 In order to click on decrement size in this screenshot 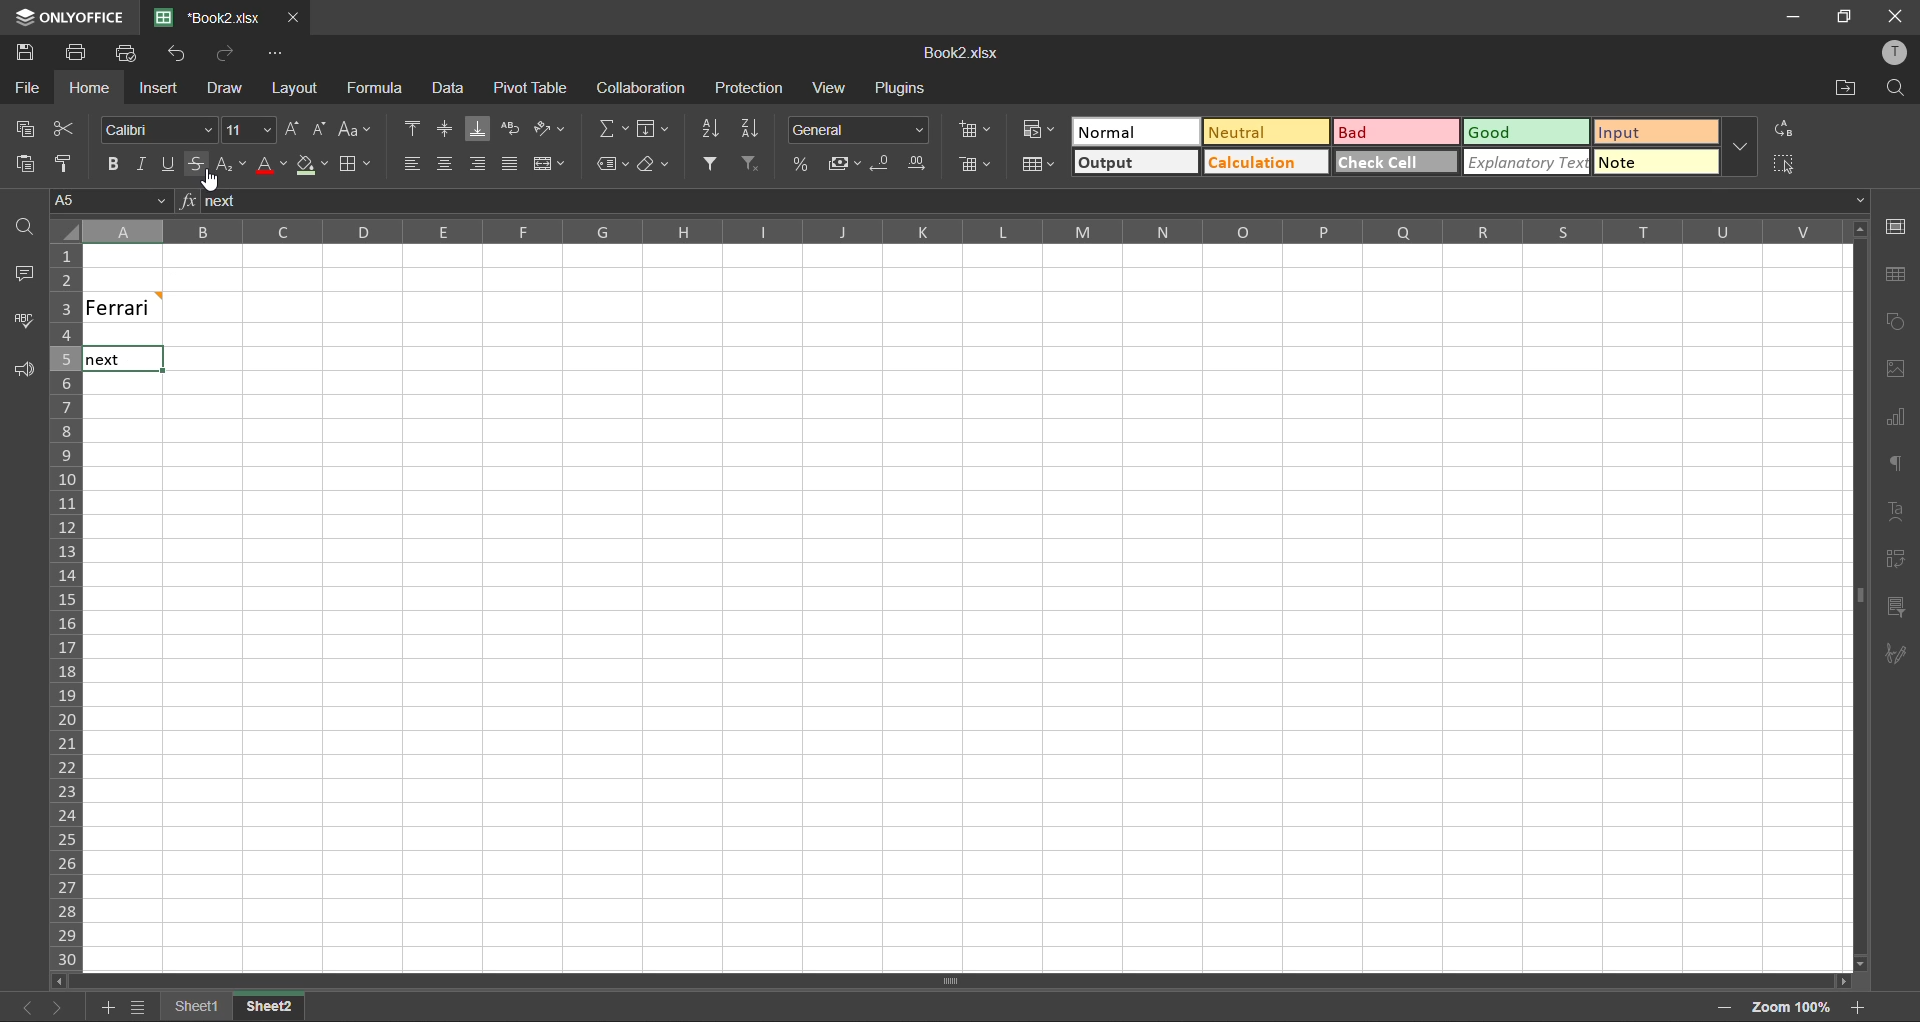, I will do `click(323, 131)`.